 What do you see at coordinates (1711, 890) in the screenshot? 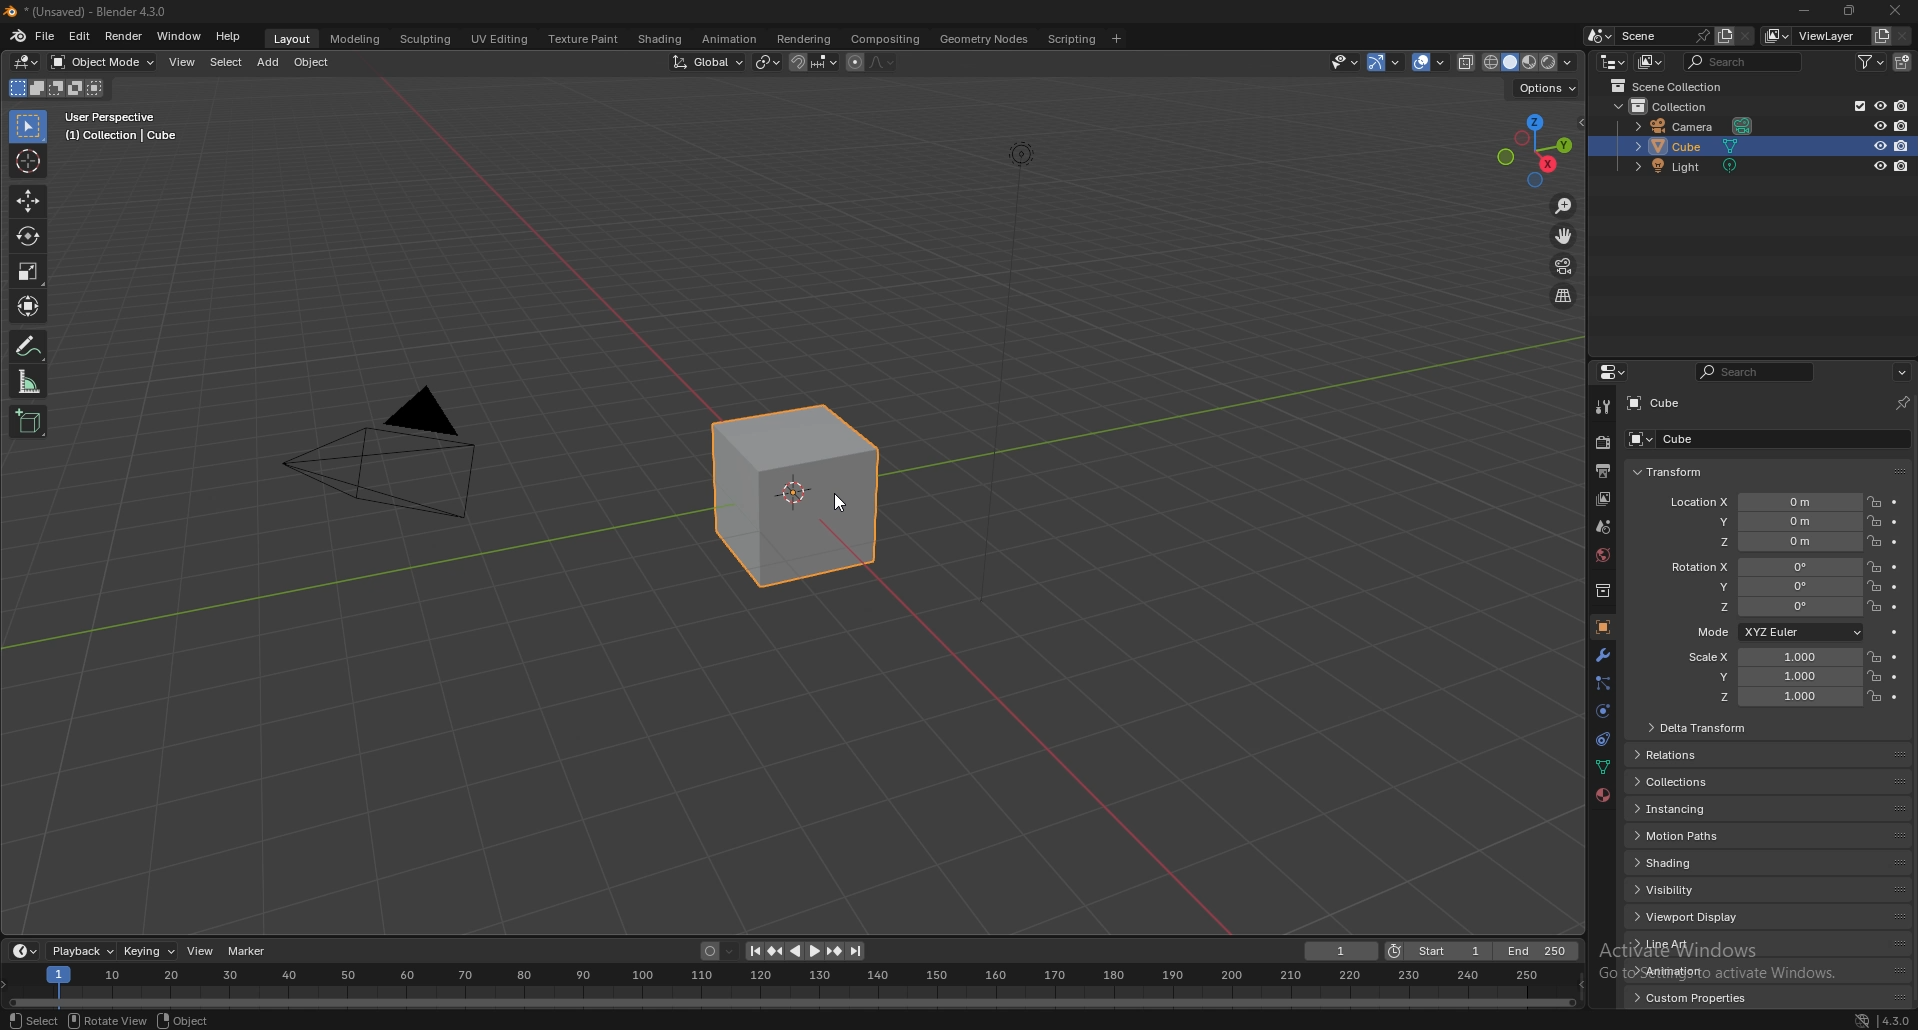
I see `visibility` at bounding box center [1711, 890].